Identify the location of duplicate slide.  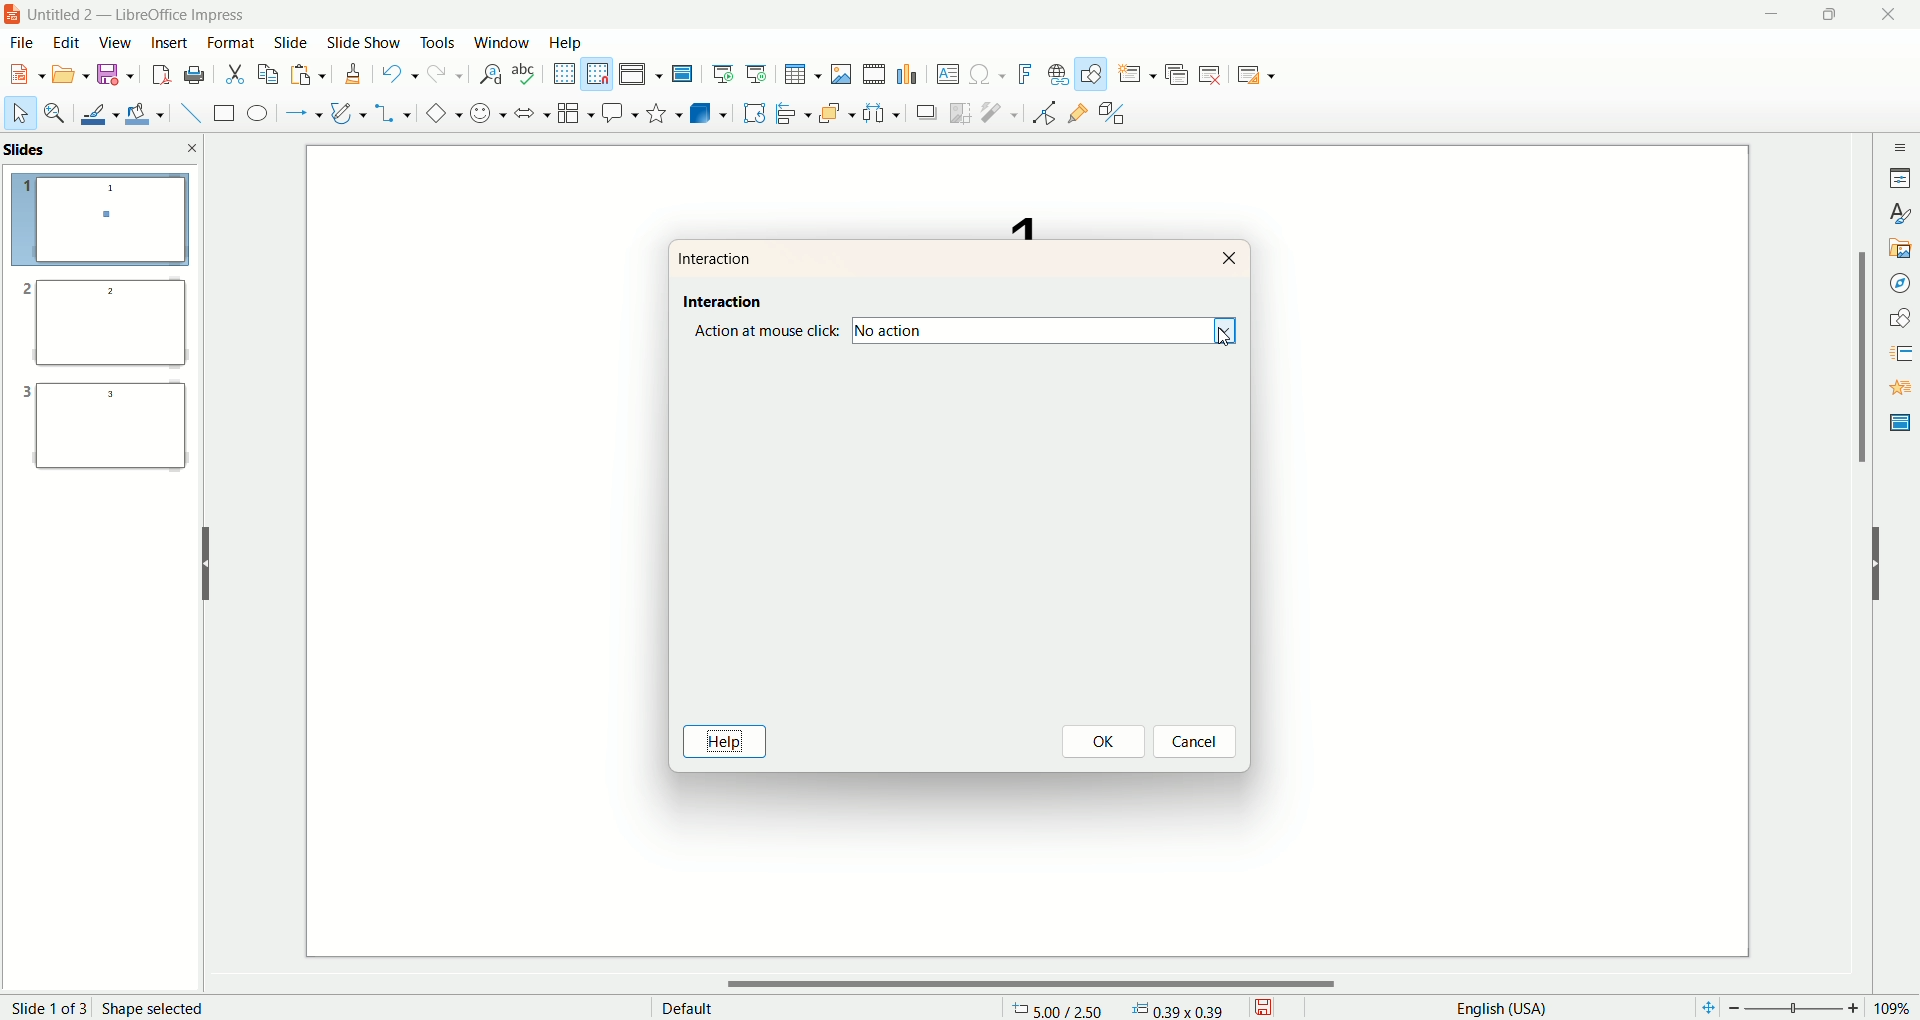
(1179, 71).